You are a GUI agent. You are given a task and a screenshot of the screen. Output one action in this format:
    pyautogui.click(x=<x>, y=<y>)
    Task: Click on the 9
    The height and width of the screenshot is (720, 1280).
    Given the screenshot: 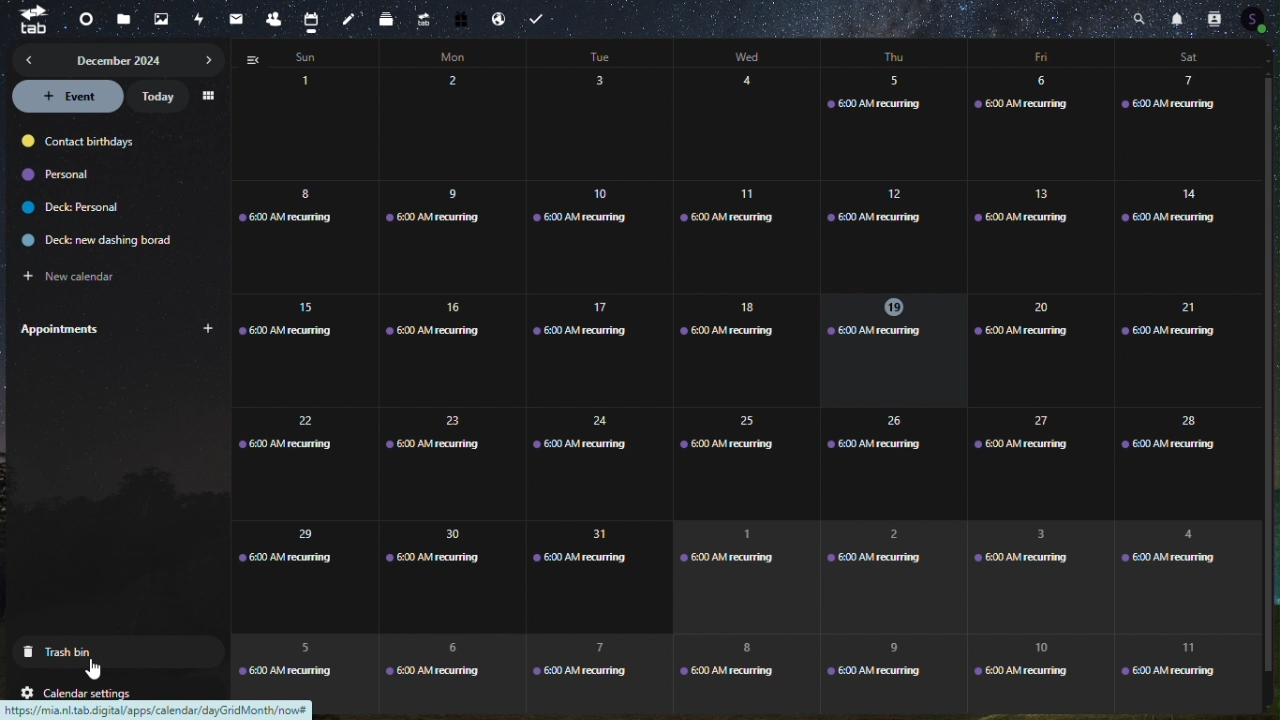 What is the action you would take?
    pyautogui.click(x=452, y=237)
    